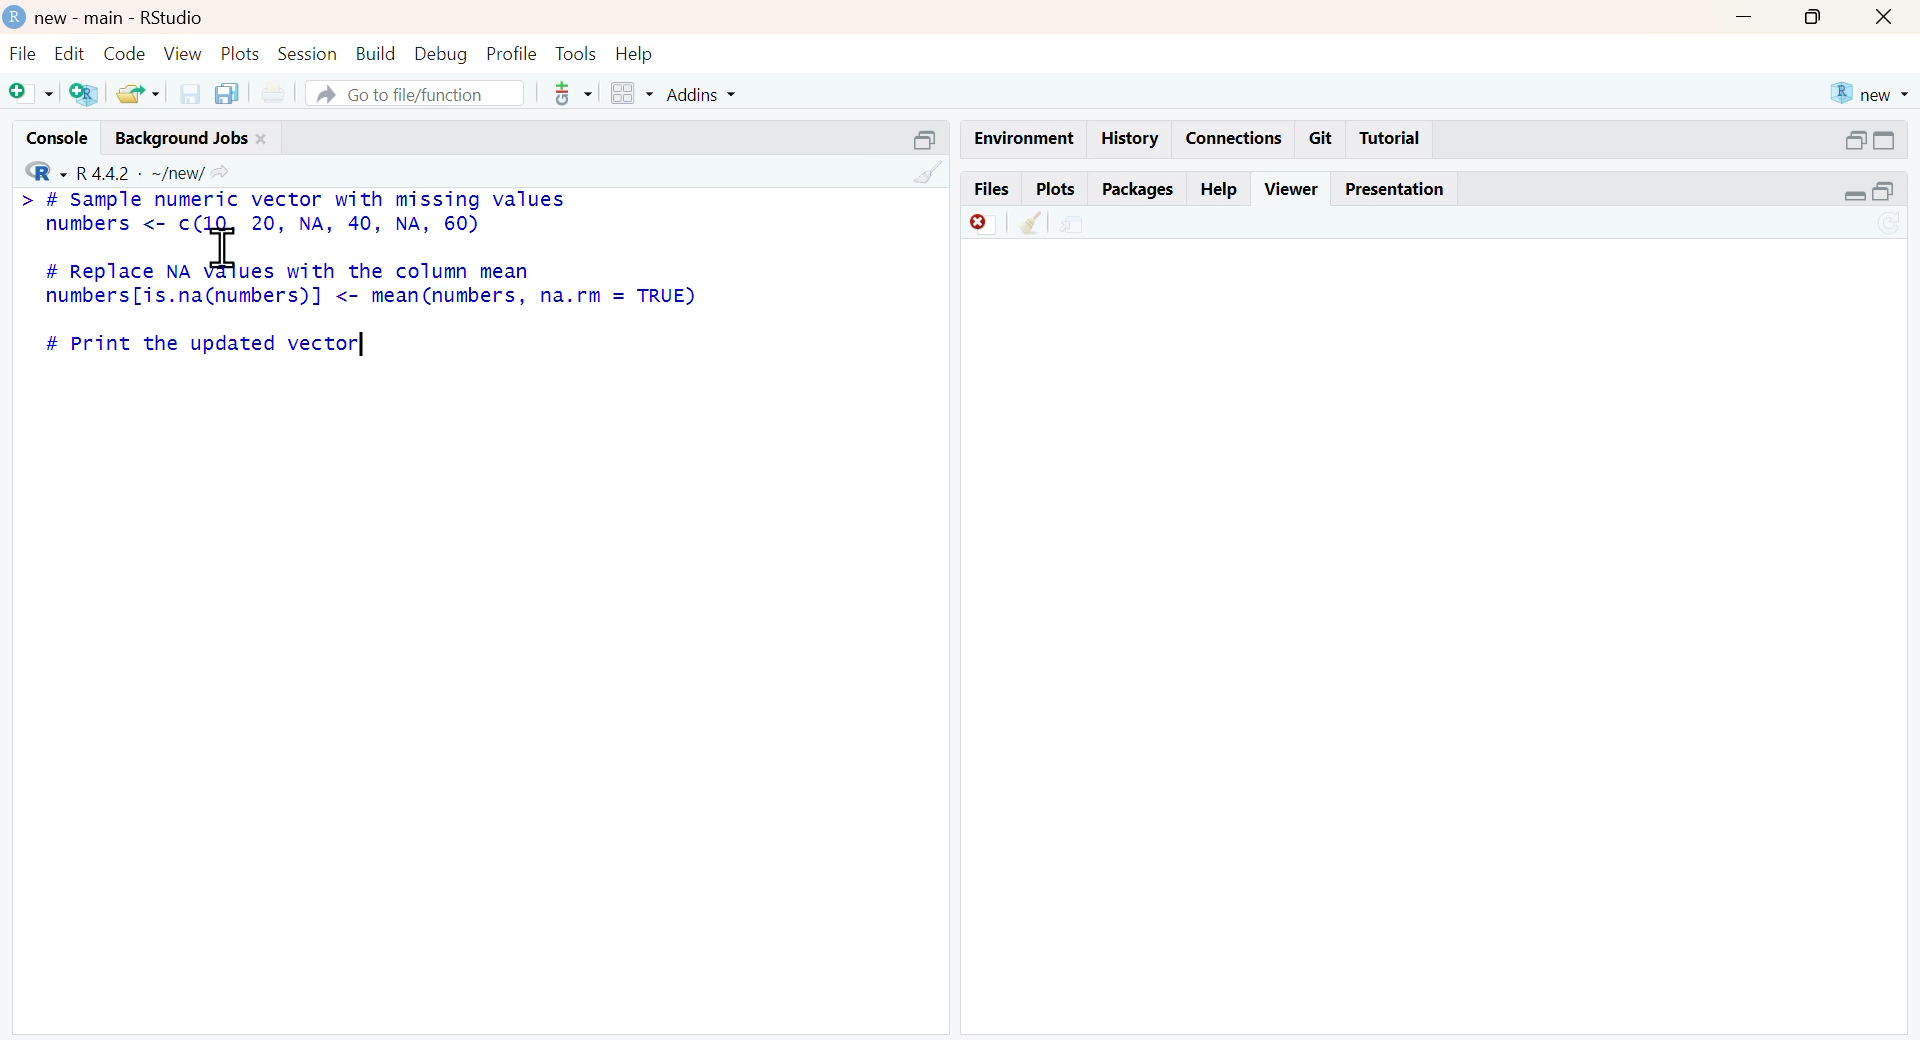  Describe the element at coordinates (183, 140) in the screenshot. I see `background jobs` at that location.